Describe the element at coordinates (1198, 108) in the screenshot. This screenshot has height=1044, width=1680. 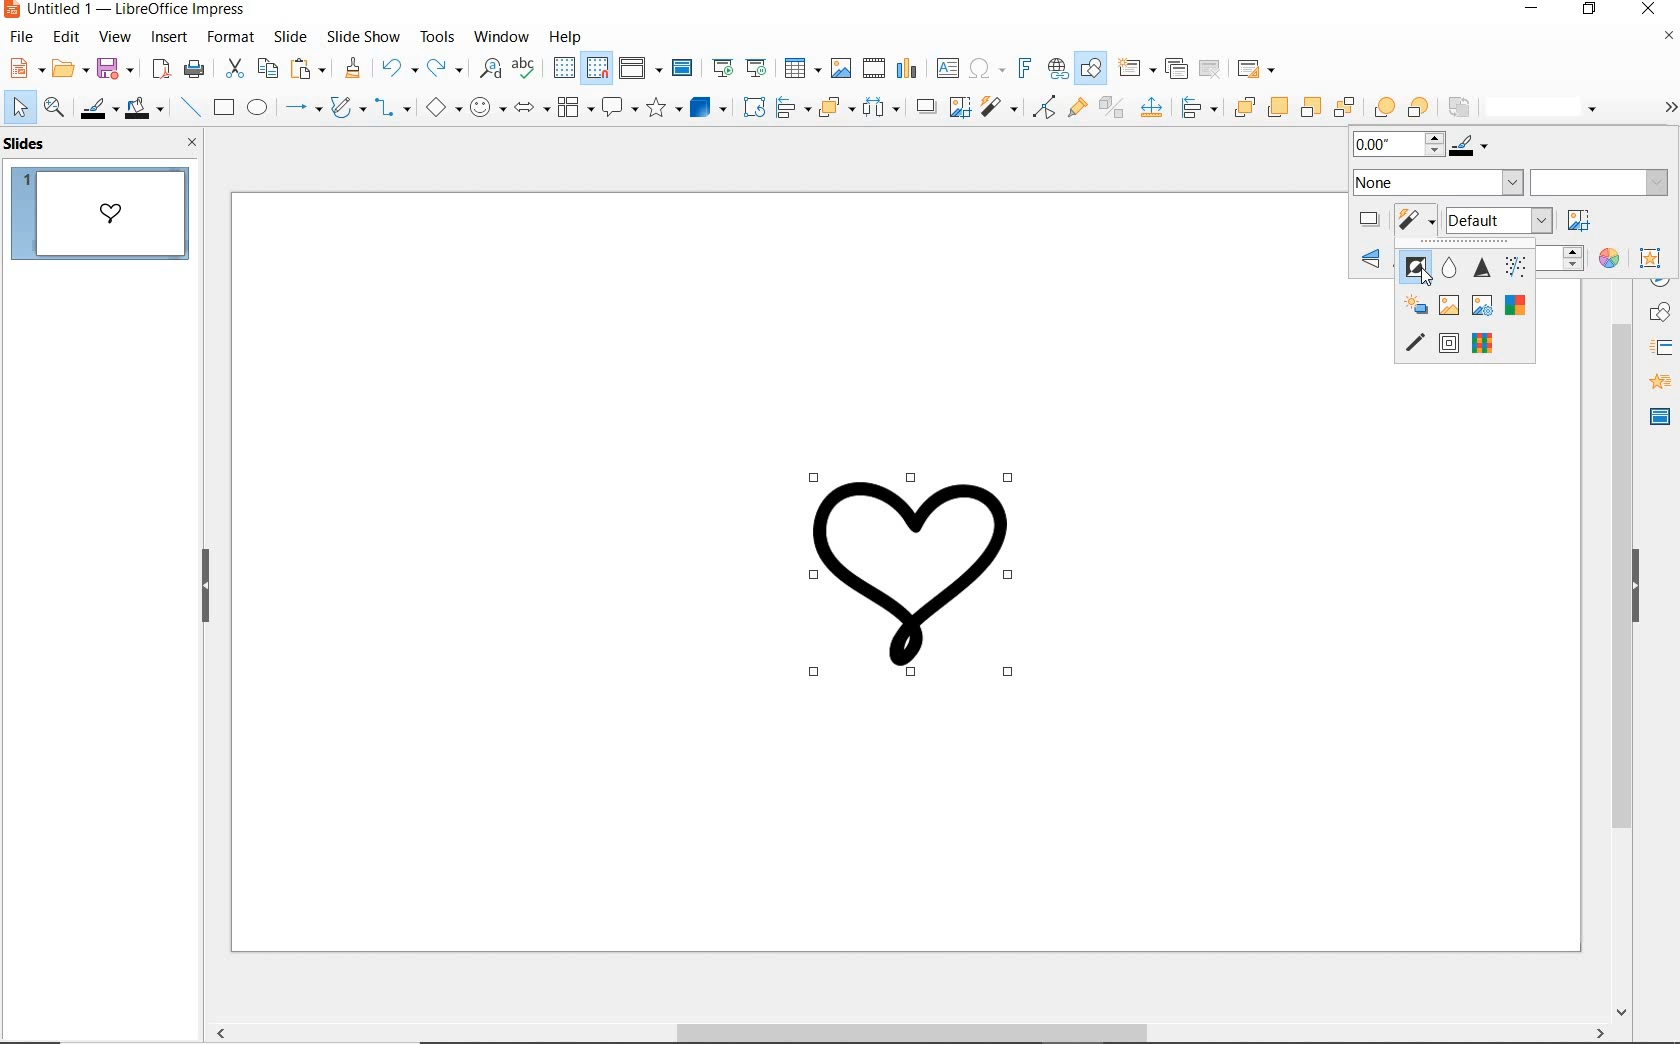
I see `` at that location.